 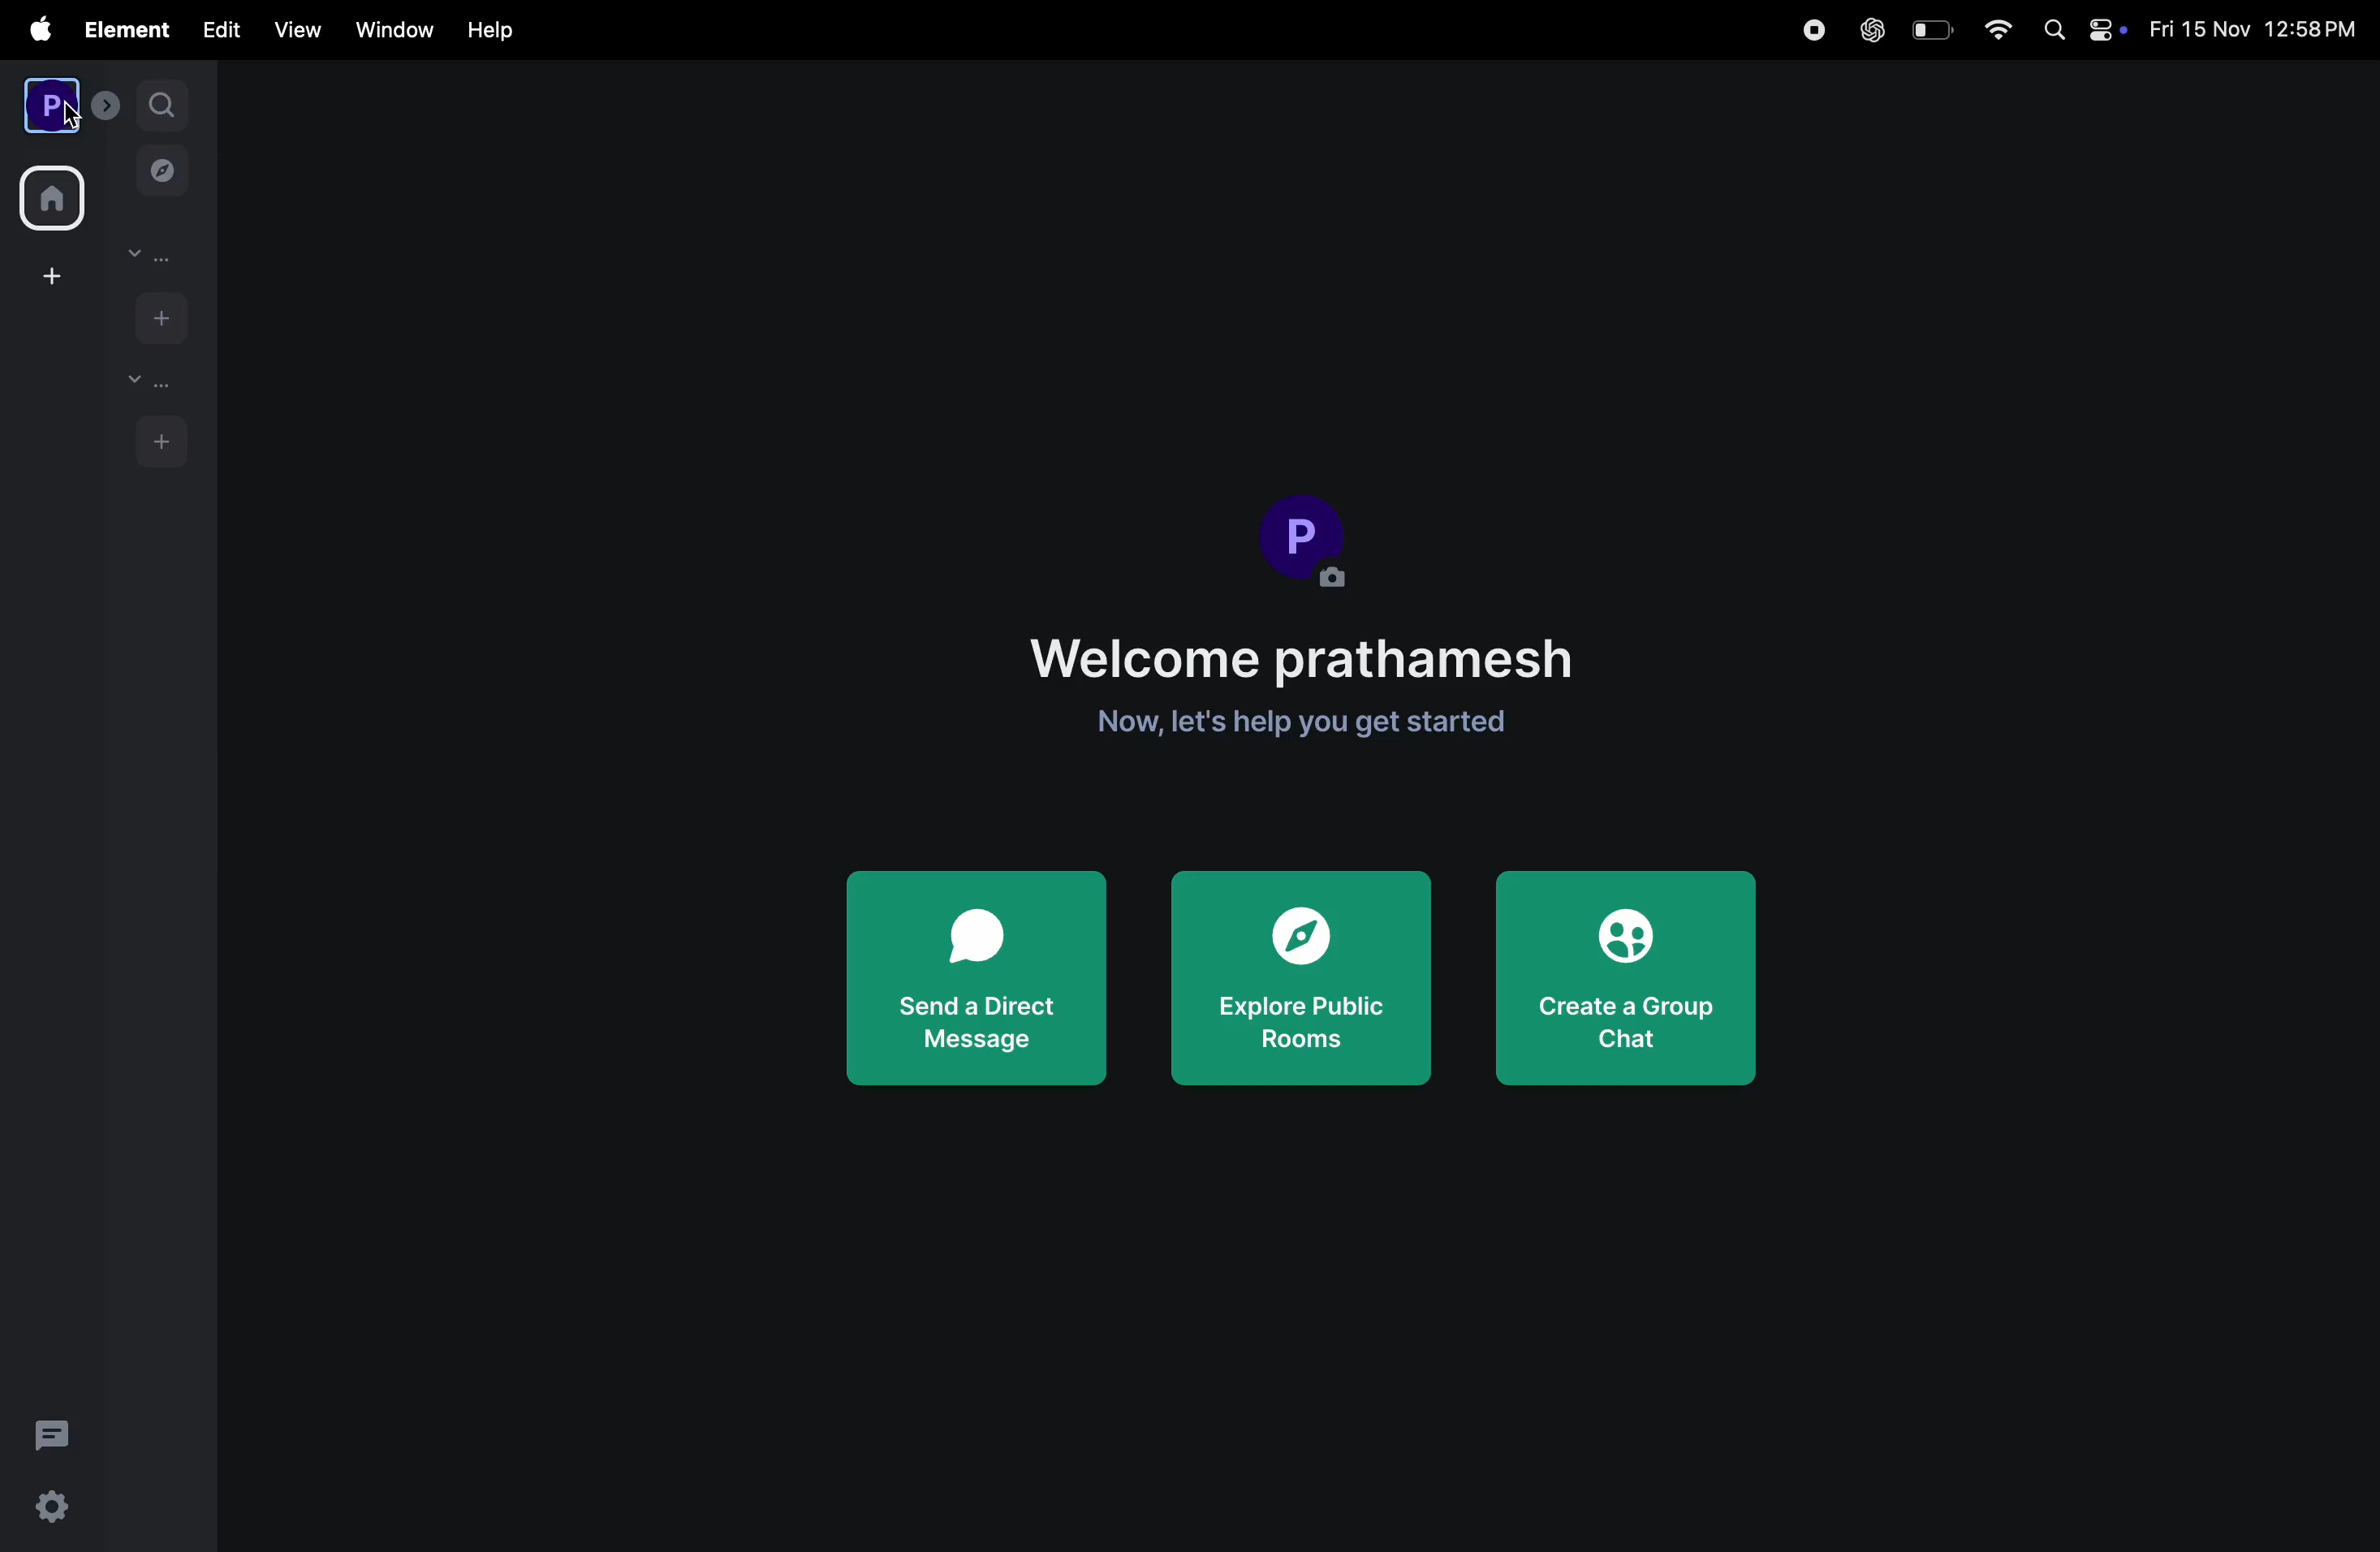 I want to click on Help, so click(x=493, y=30).